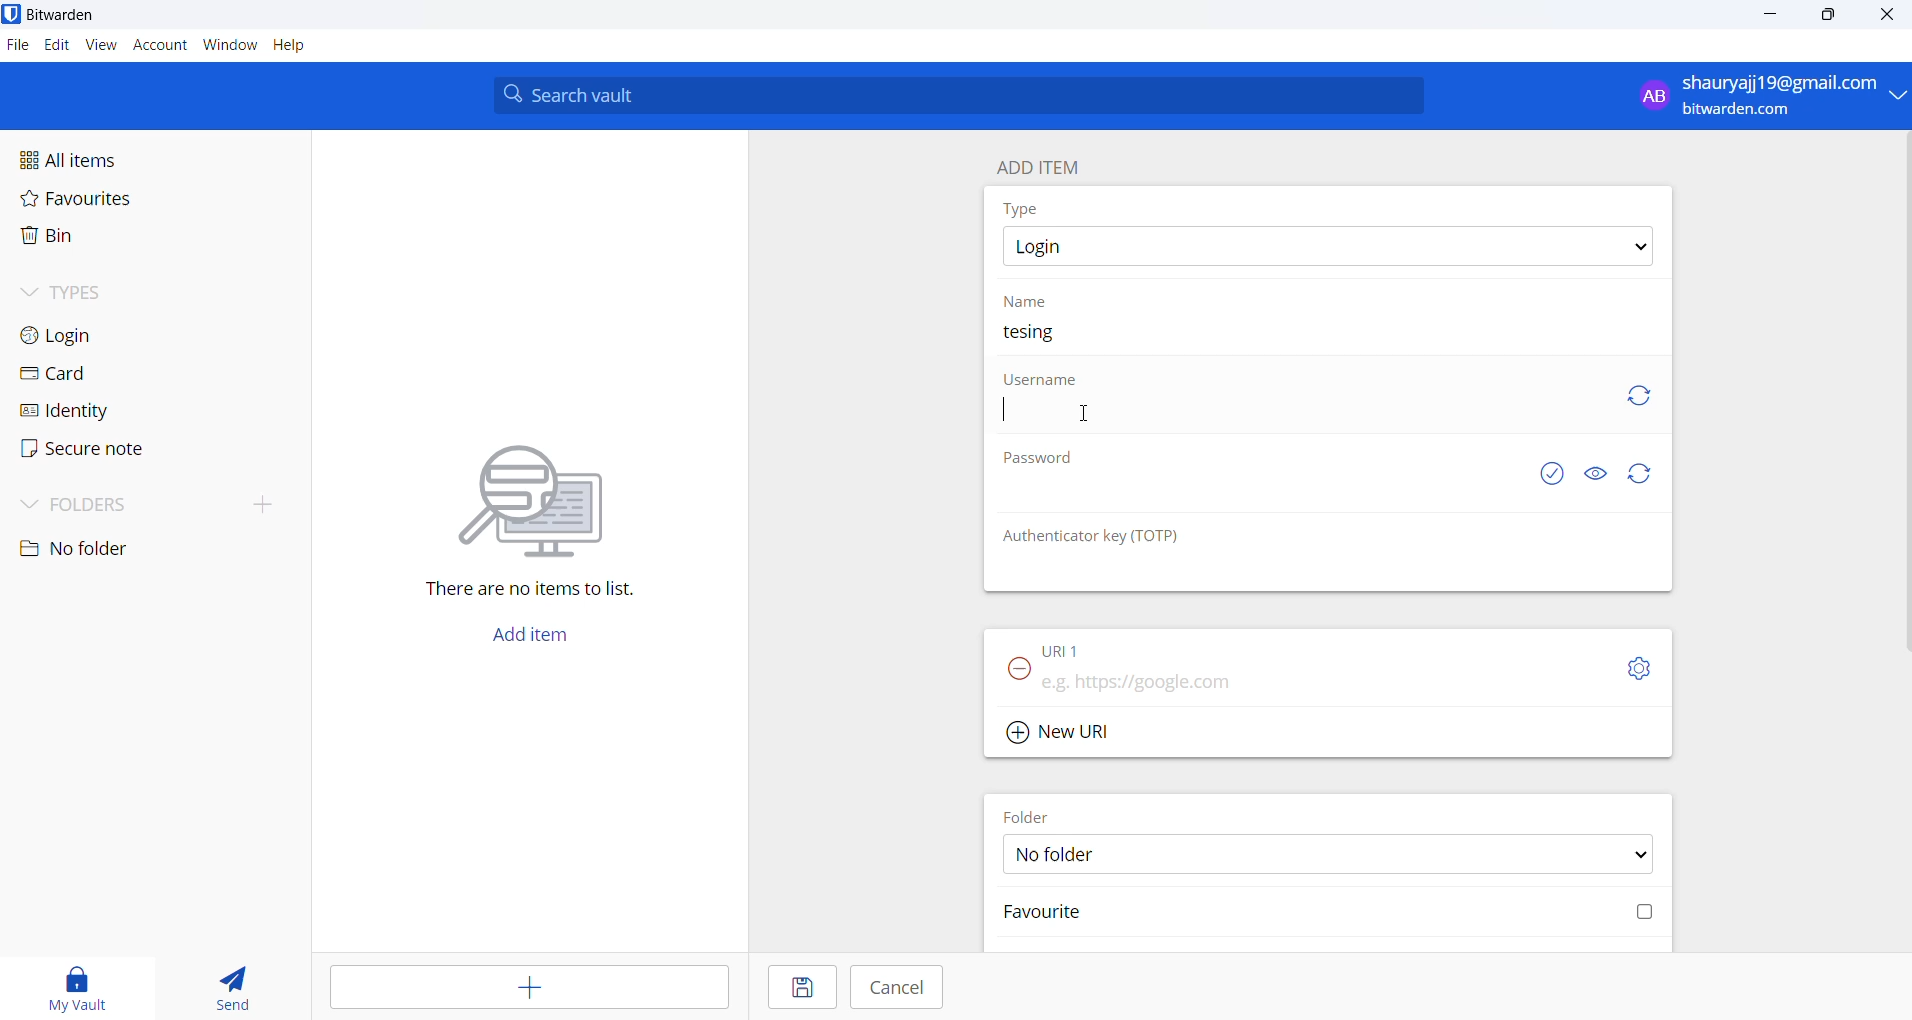 The height and width of the screenshot is (1020, 1912). What do you see at coordinates (1063, 649) in the screenshot?
I see `URL 1` at bounding box center [1063, 649].